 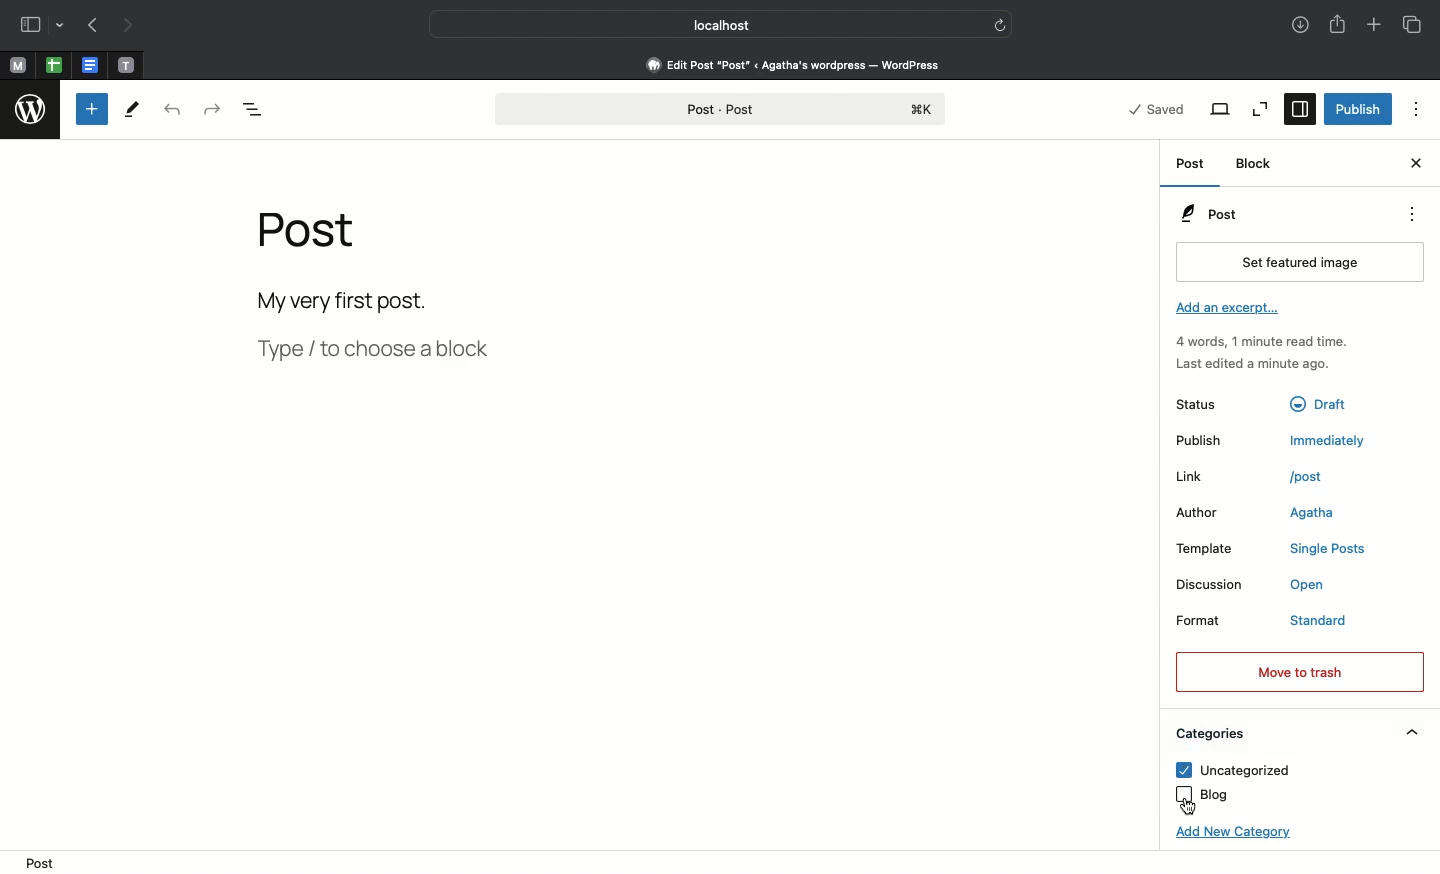 I want to click on Open, so click(x=1318, y=587).